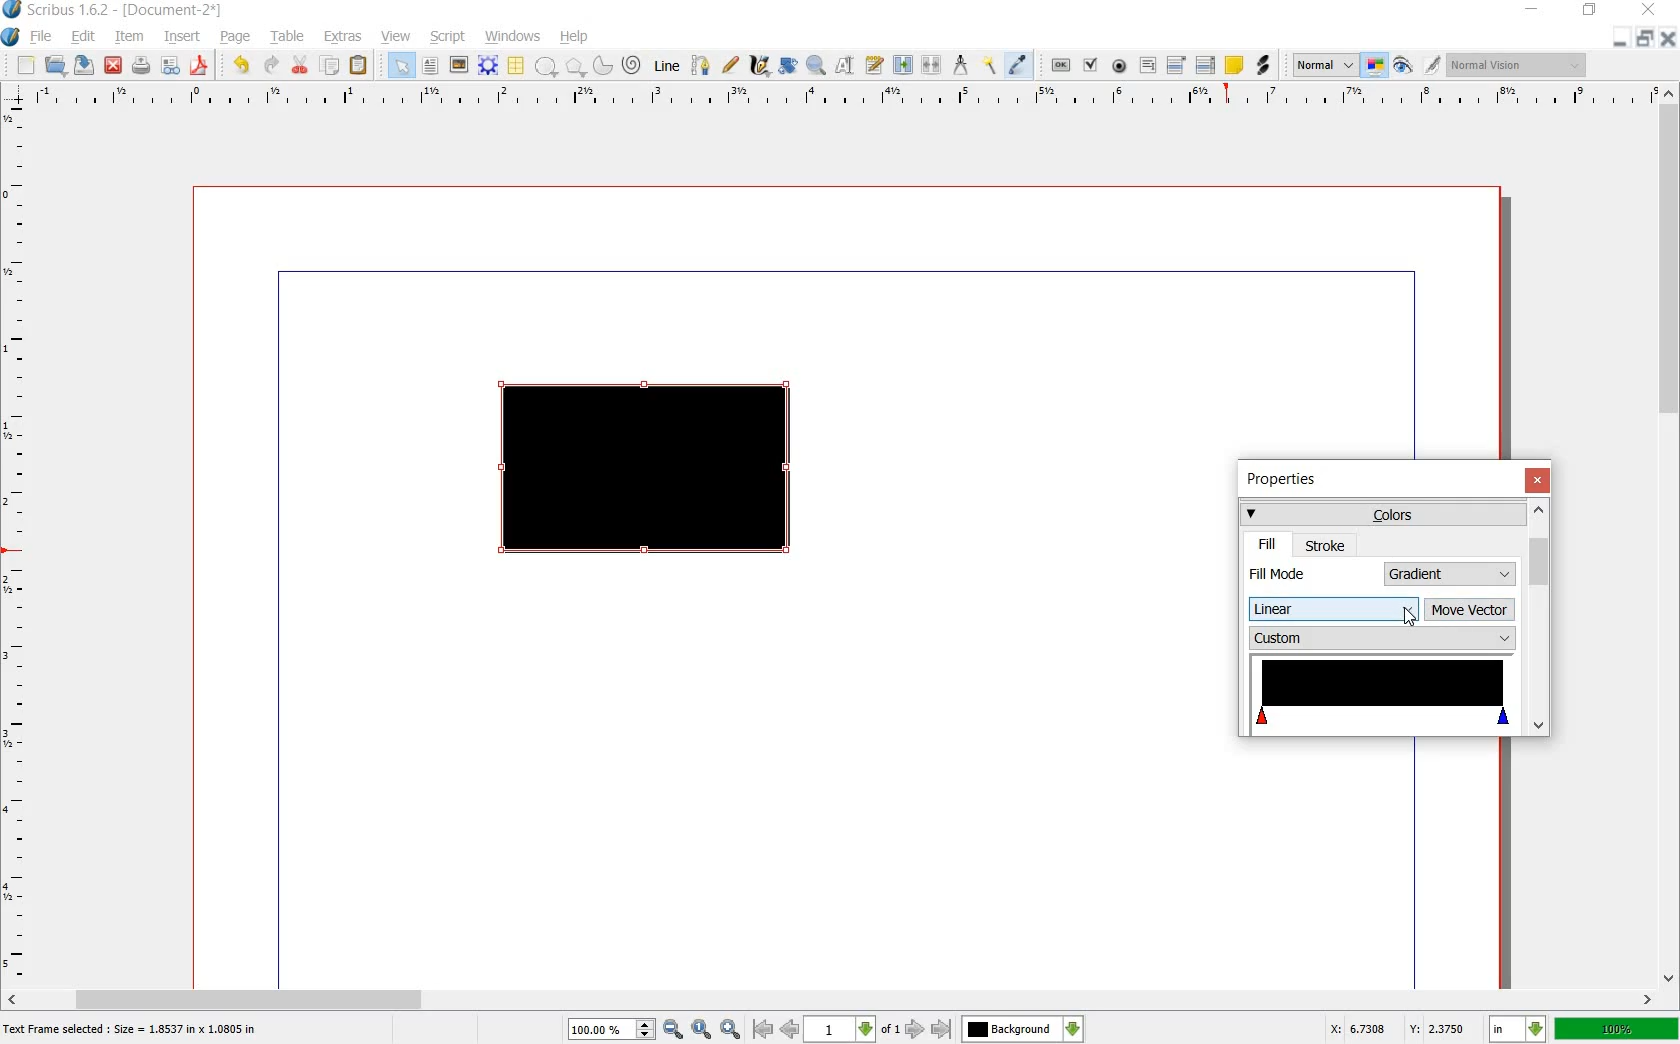 Image resolution: width=1680 pixels, height=1044 pixels. What do you see at coordinates (546, 67) in the screenshot?
I see `shape` at bounding box center [546, 67].